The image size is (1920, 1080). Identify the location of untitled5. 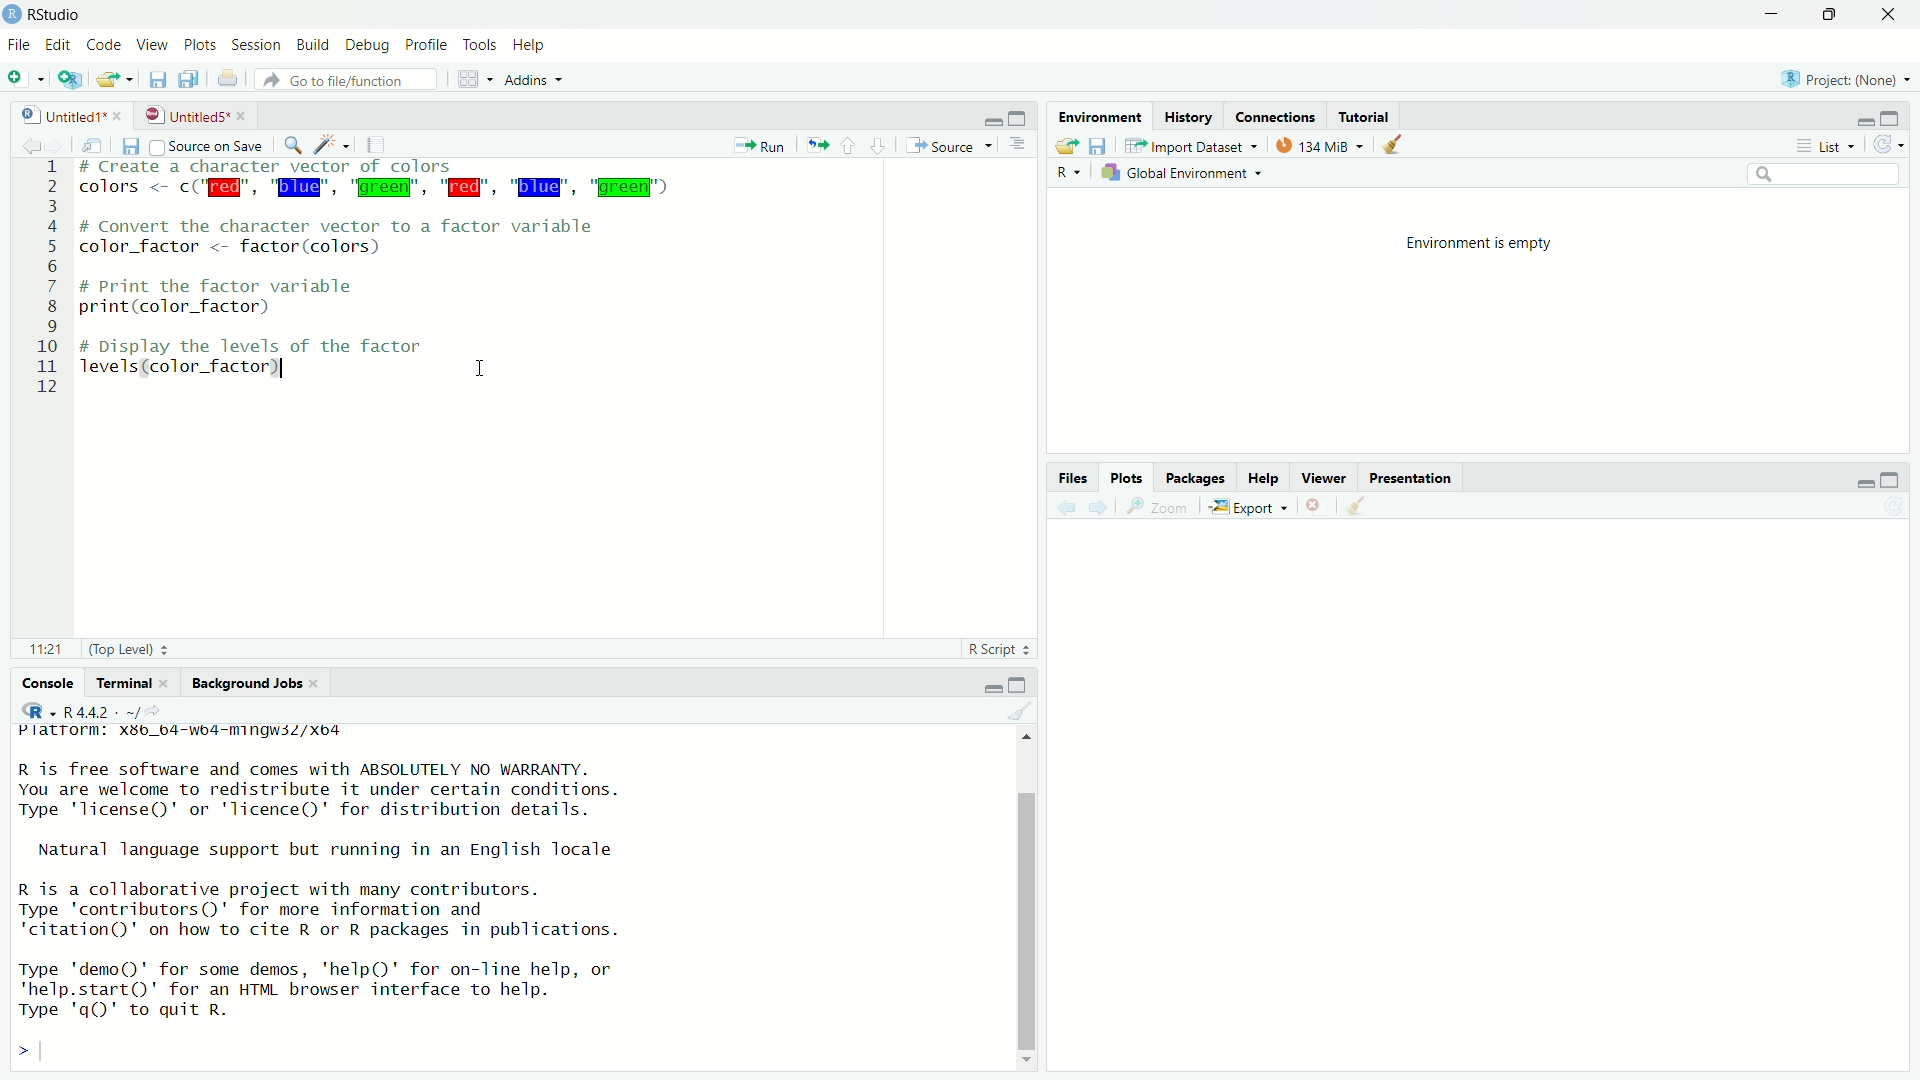
(184, 114).